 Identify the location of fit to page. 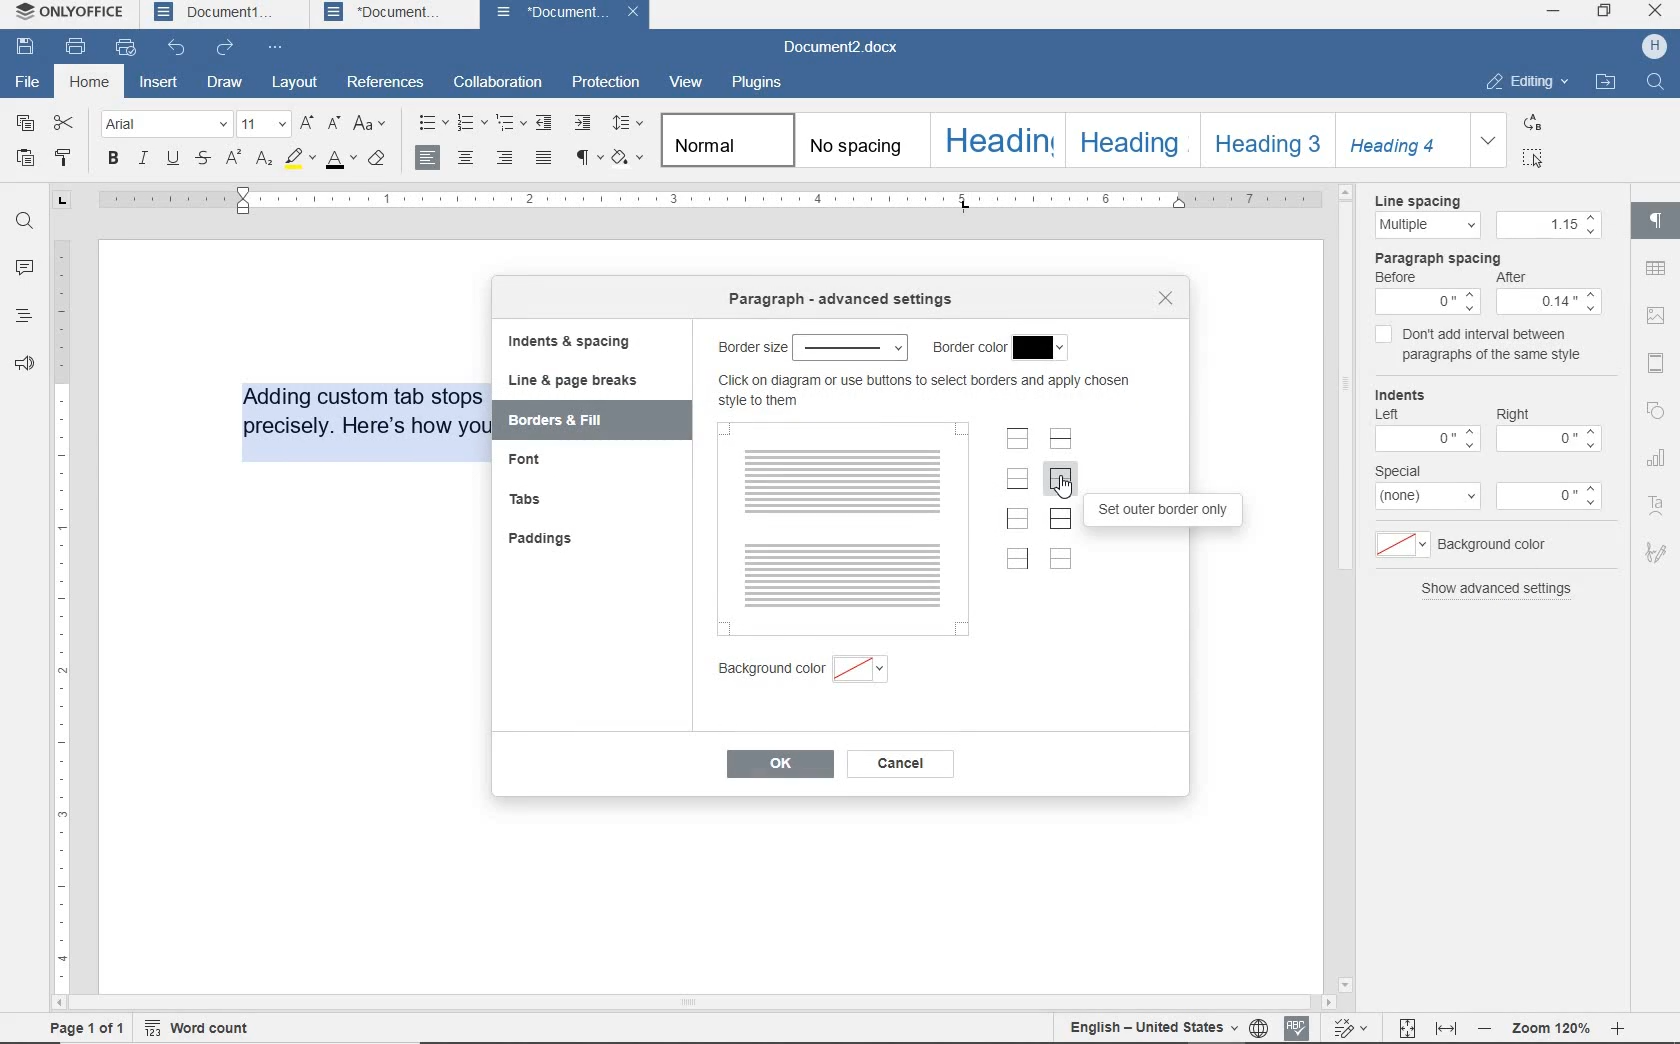
(1401, 1027).